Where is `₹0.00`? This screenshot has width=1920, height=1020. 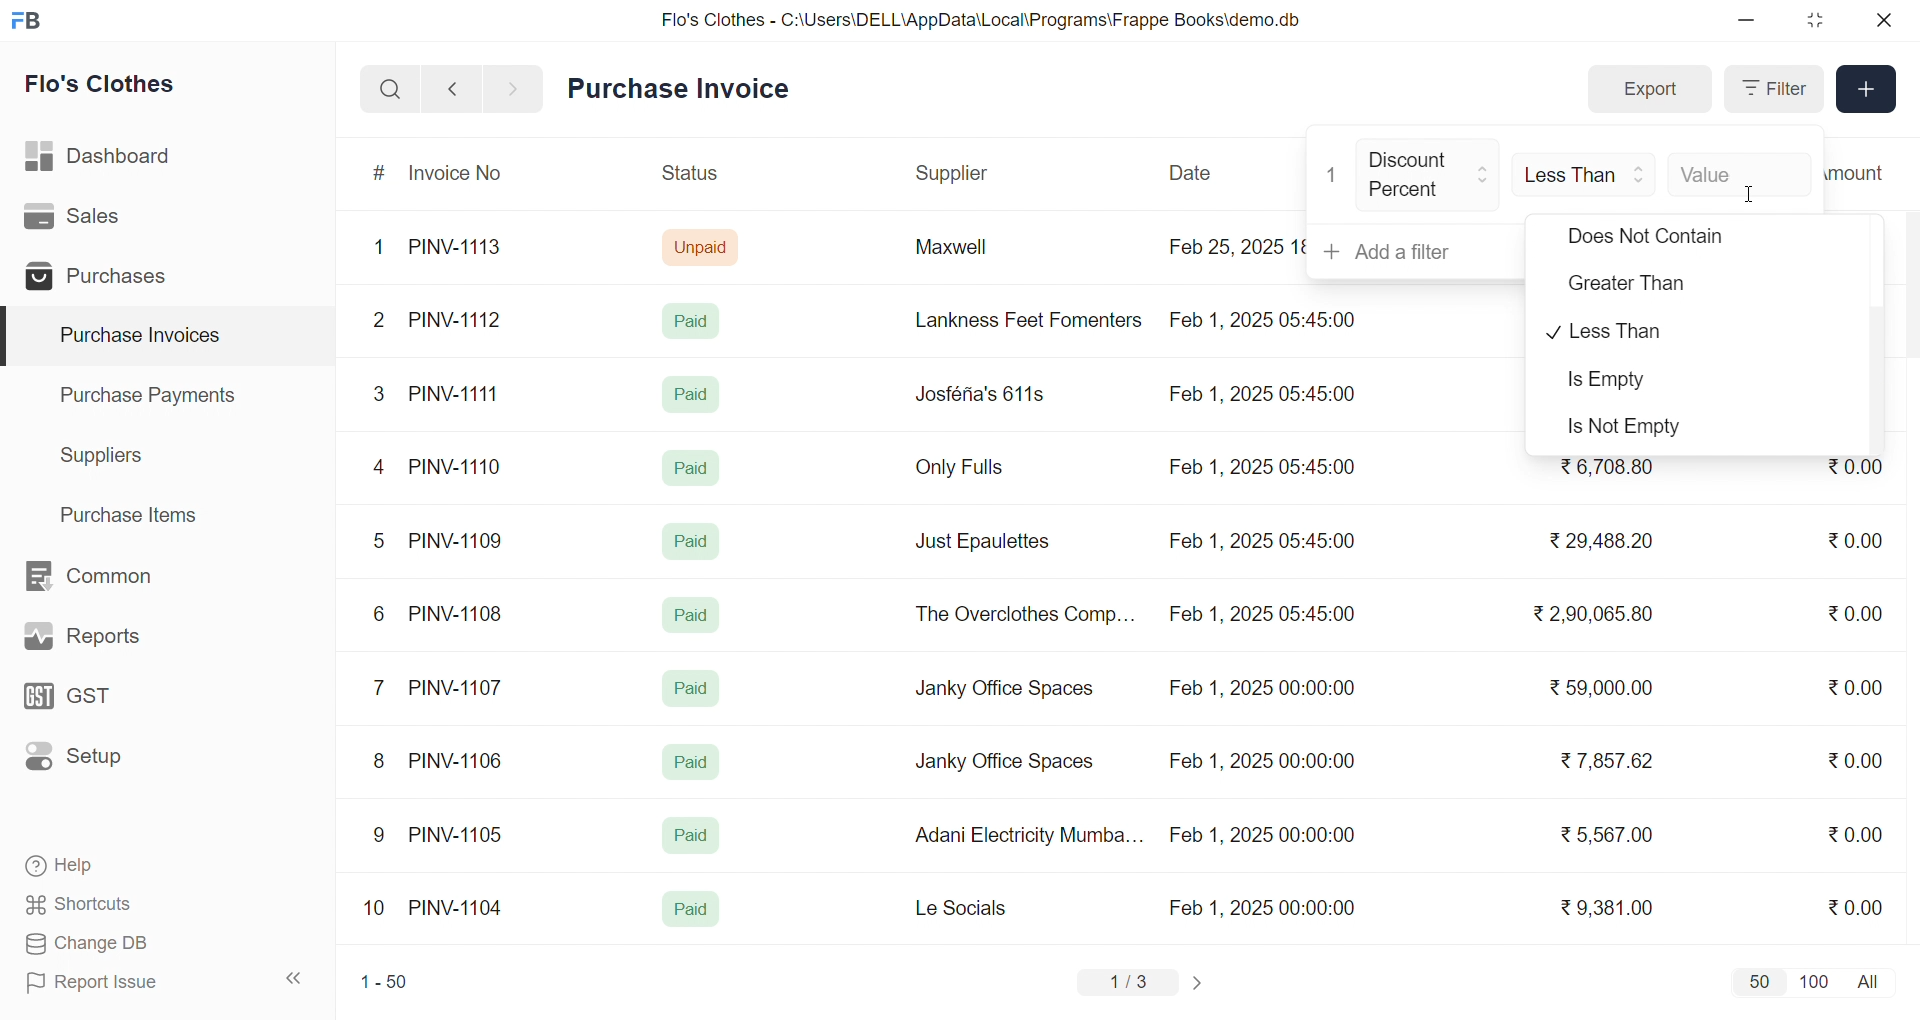 ₹0.00 is located at coordinates (1855, 472).